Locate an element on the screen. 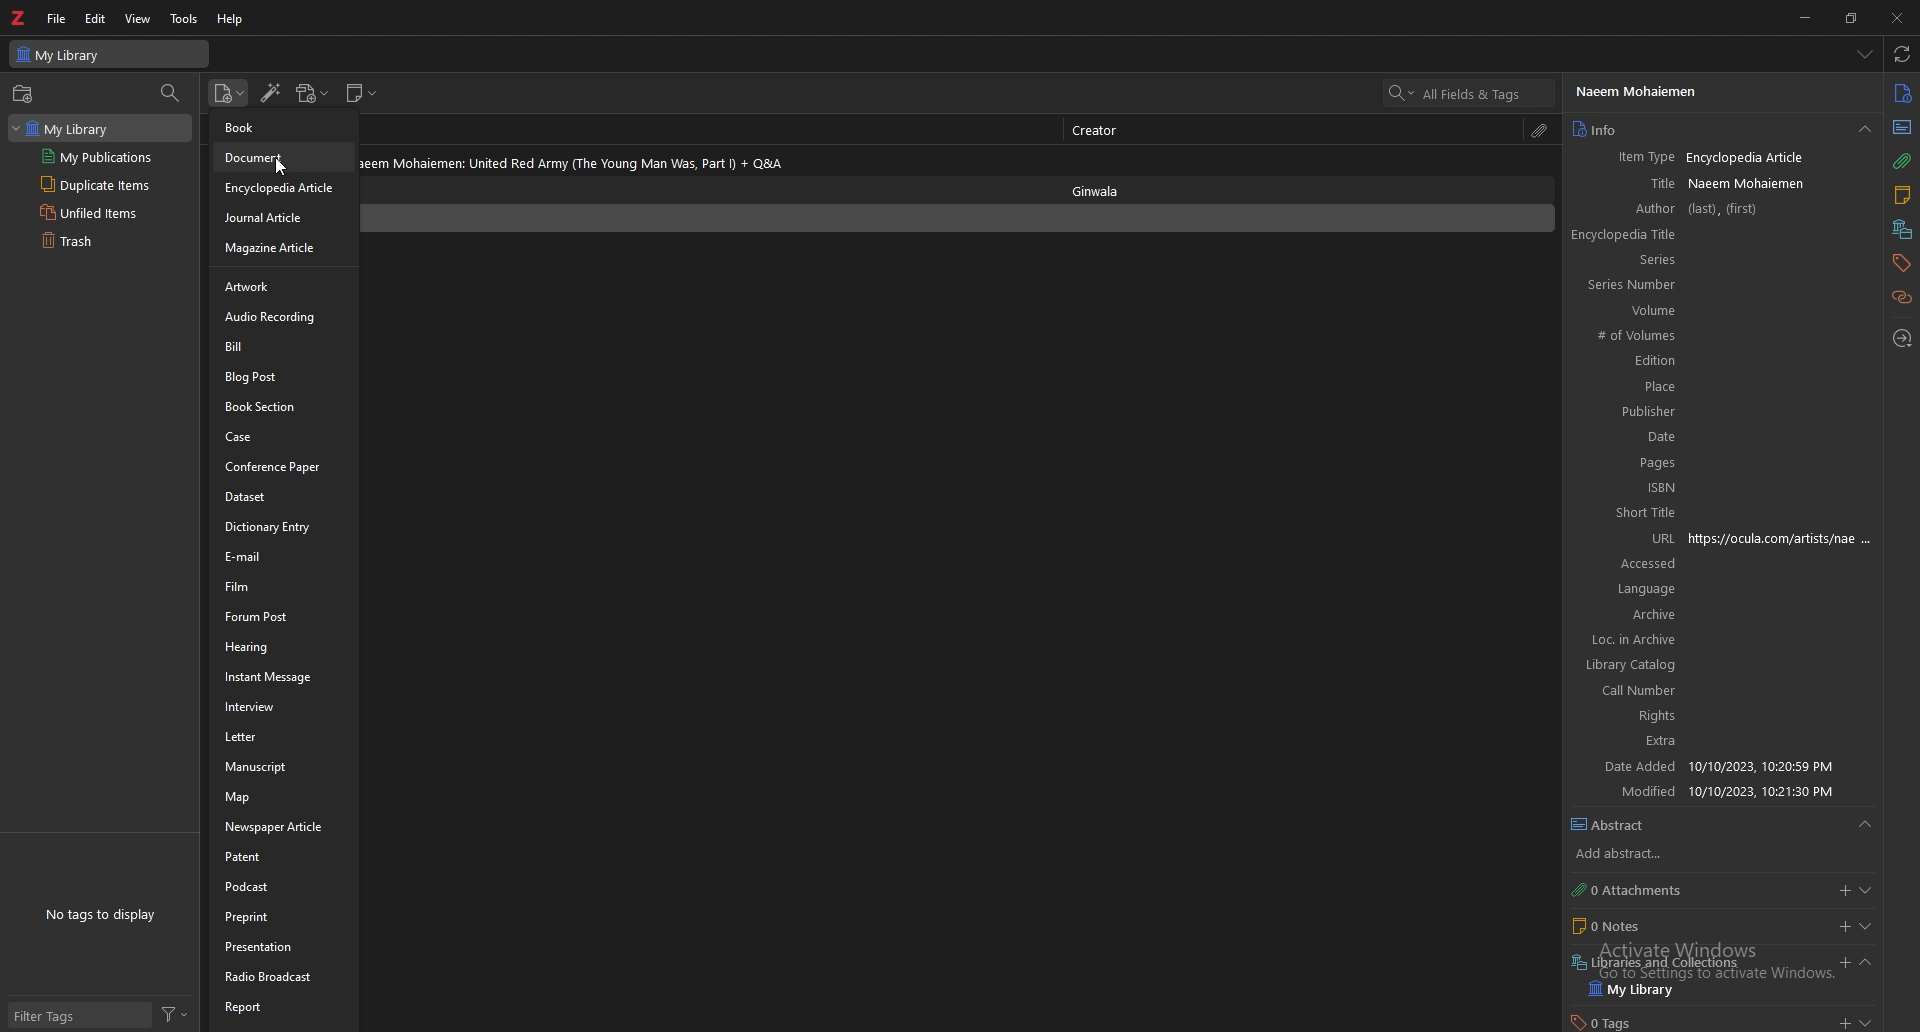 The height and width of the screenshot is (1032, 1920). libraries and collections is located at coordinates (1904, 229).